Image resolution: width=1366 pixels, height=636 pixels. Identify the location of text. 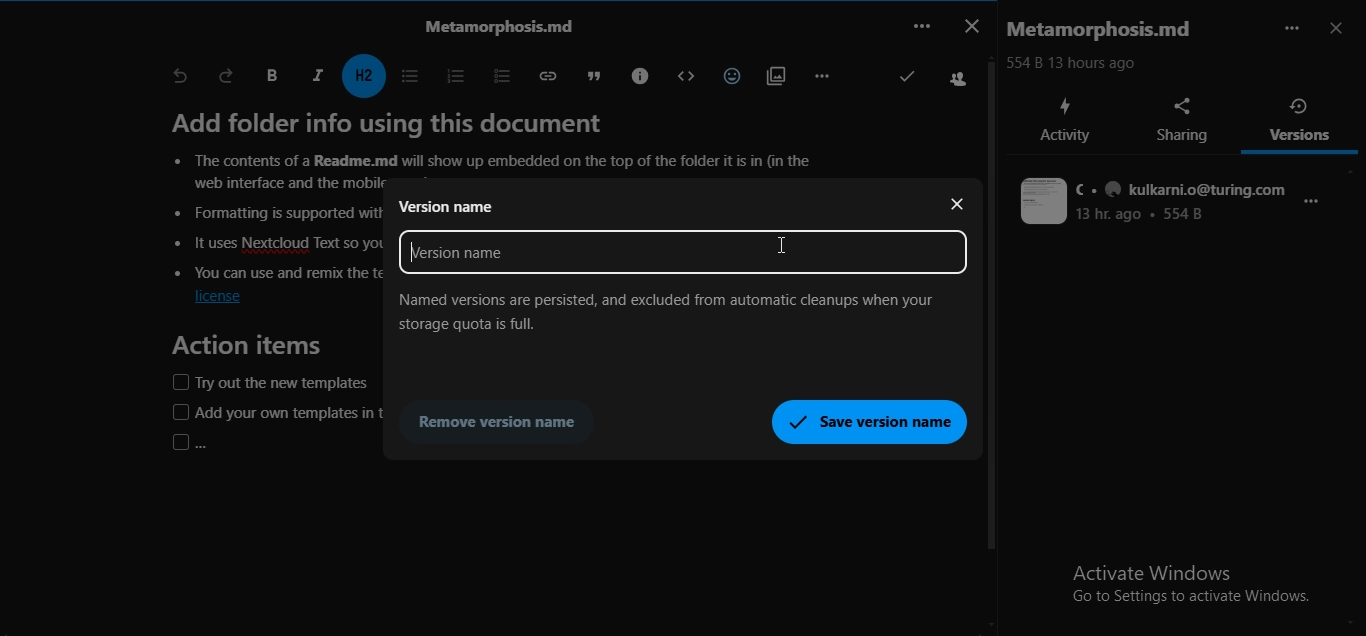
(485, 144).